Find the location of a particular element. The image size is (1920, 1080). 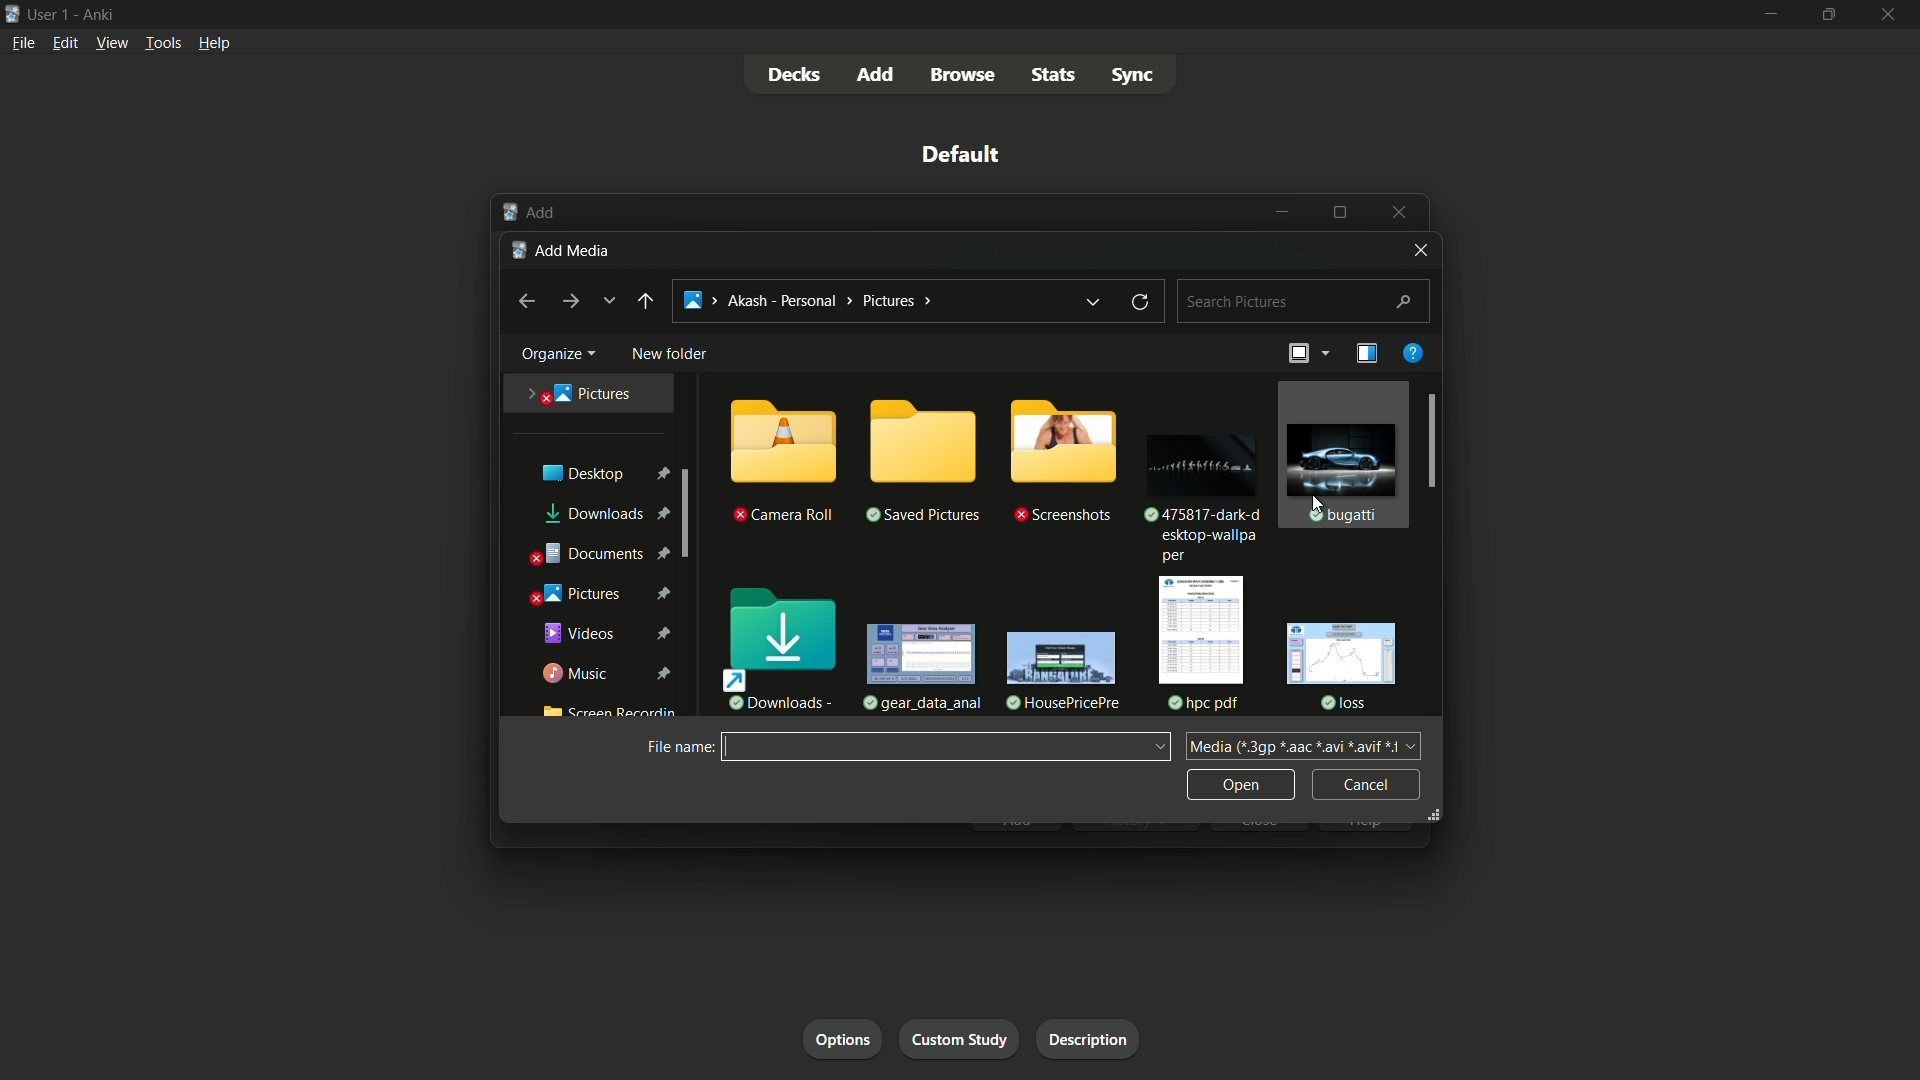

downloads is located at coordinates (782, 645).